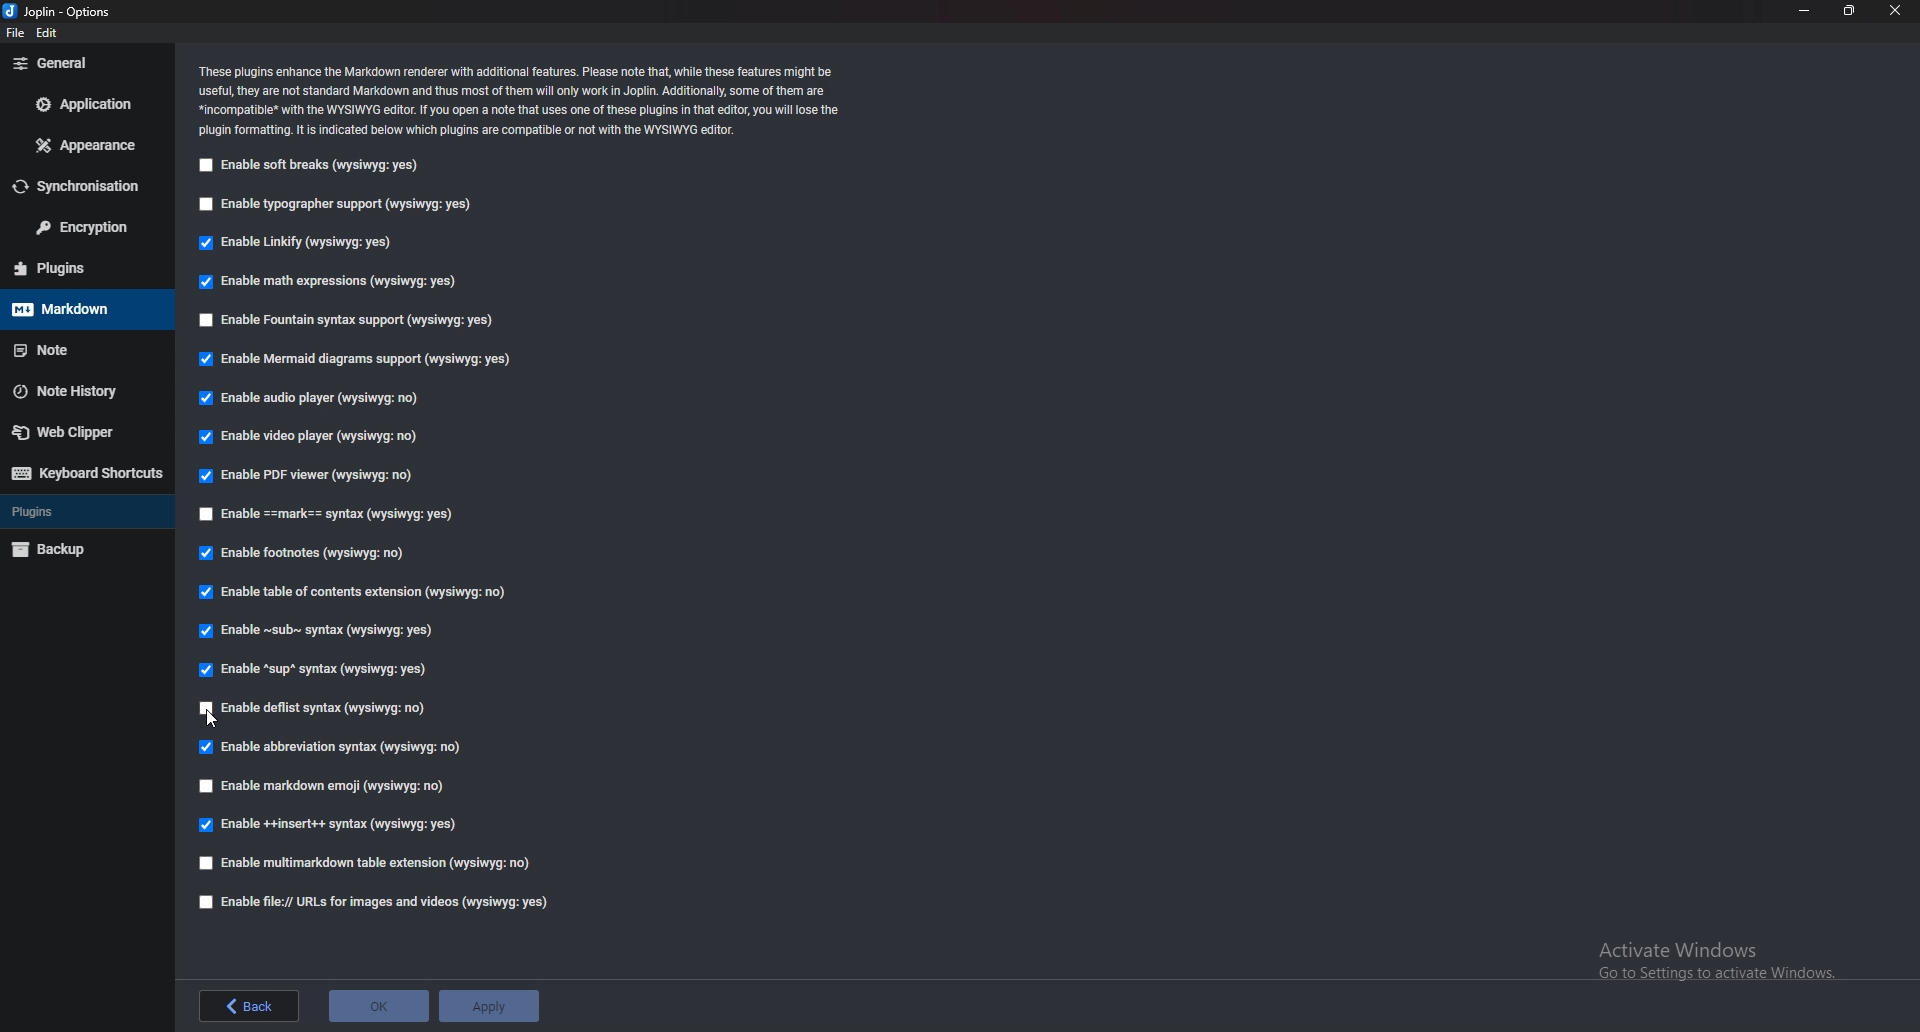 This screenshot has height=1032, width=1920. What do you see at coordinates (342, 515) in the screenshot?
I see `Enable Mark Syntax` at bounding box center [342, 515].